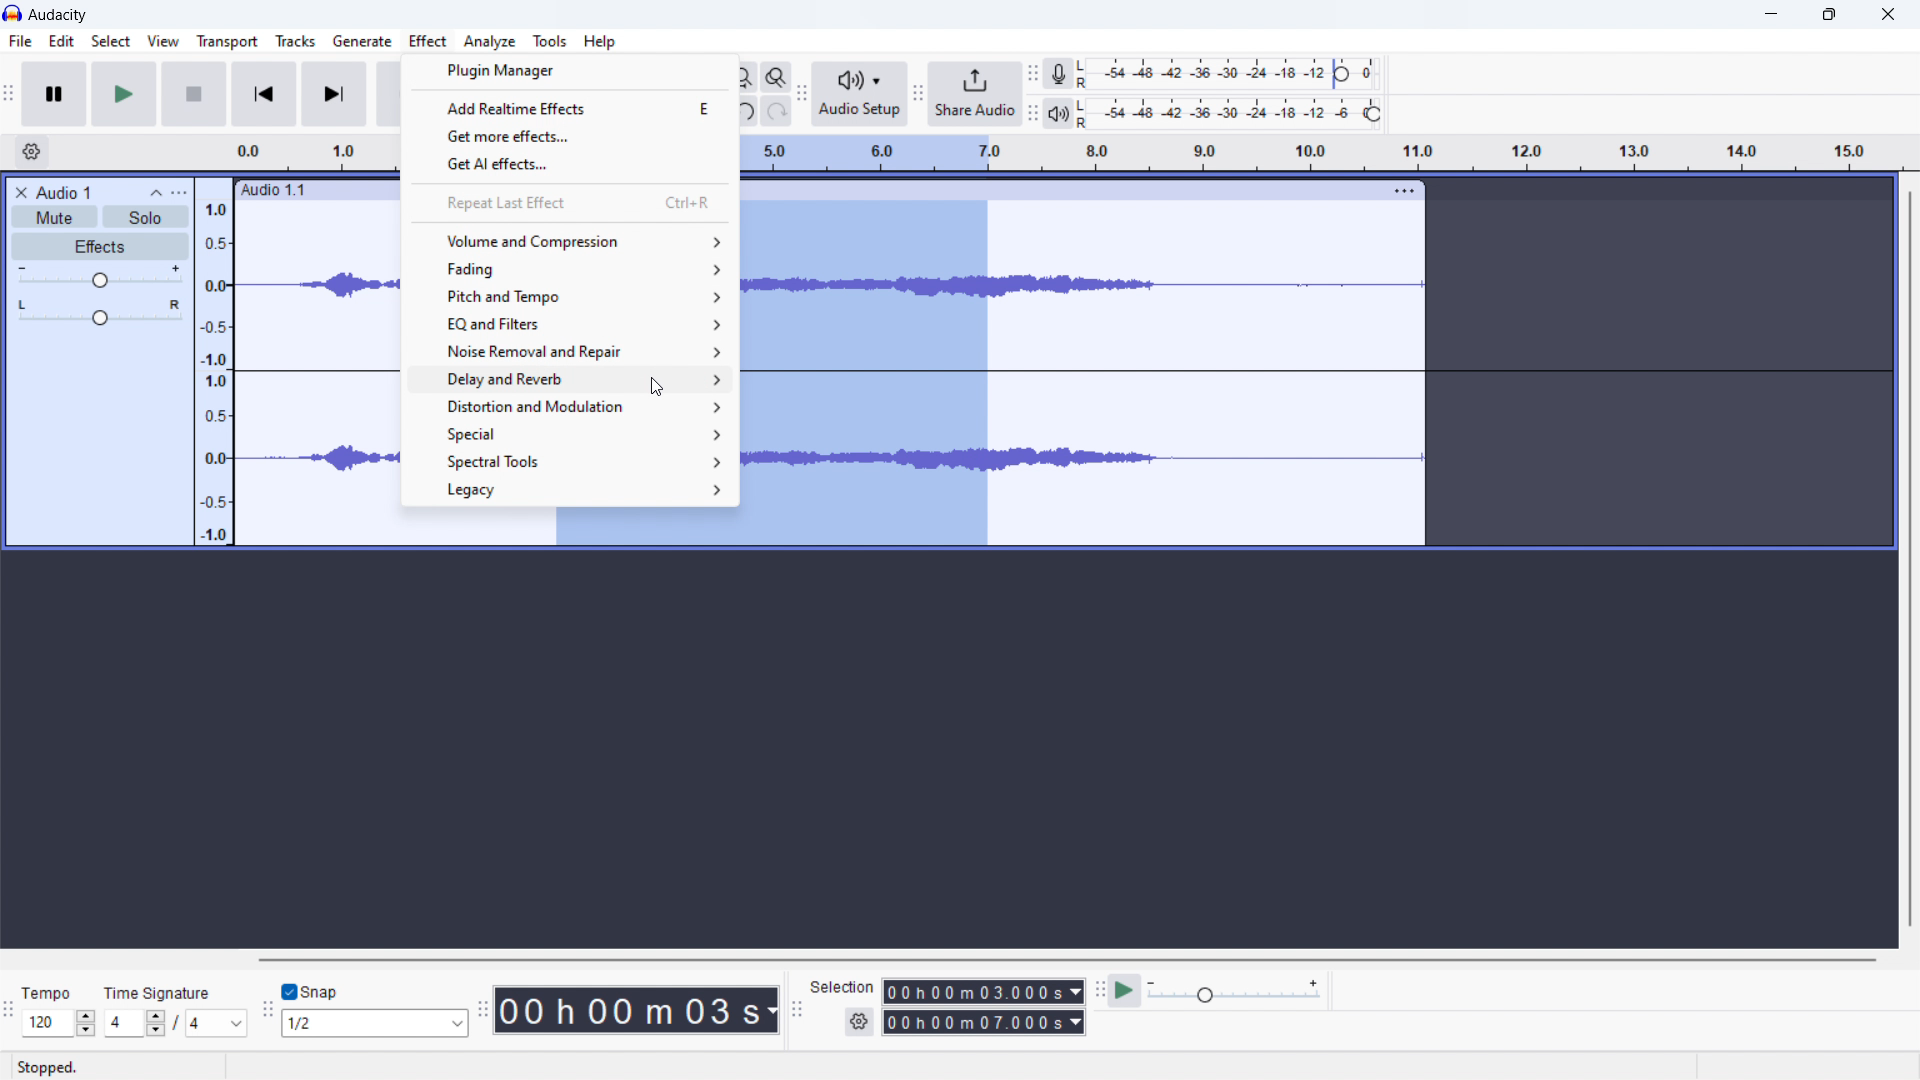 The width and height of the screenshot is (1920, 1080). Describe the element at coordinates (228, 42) in the screenshot. I see `transport` at that location.